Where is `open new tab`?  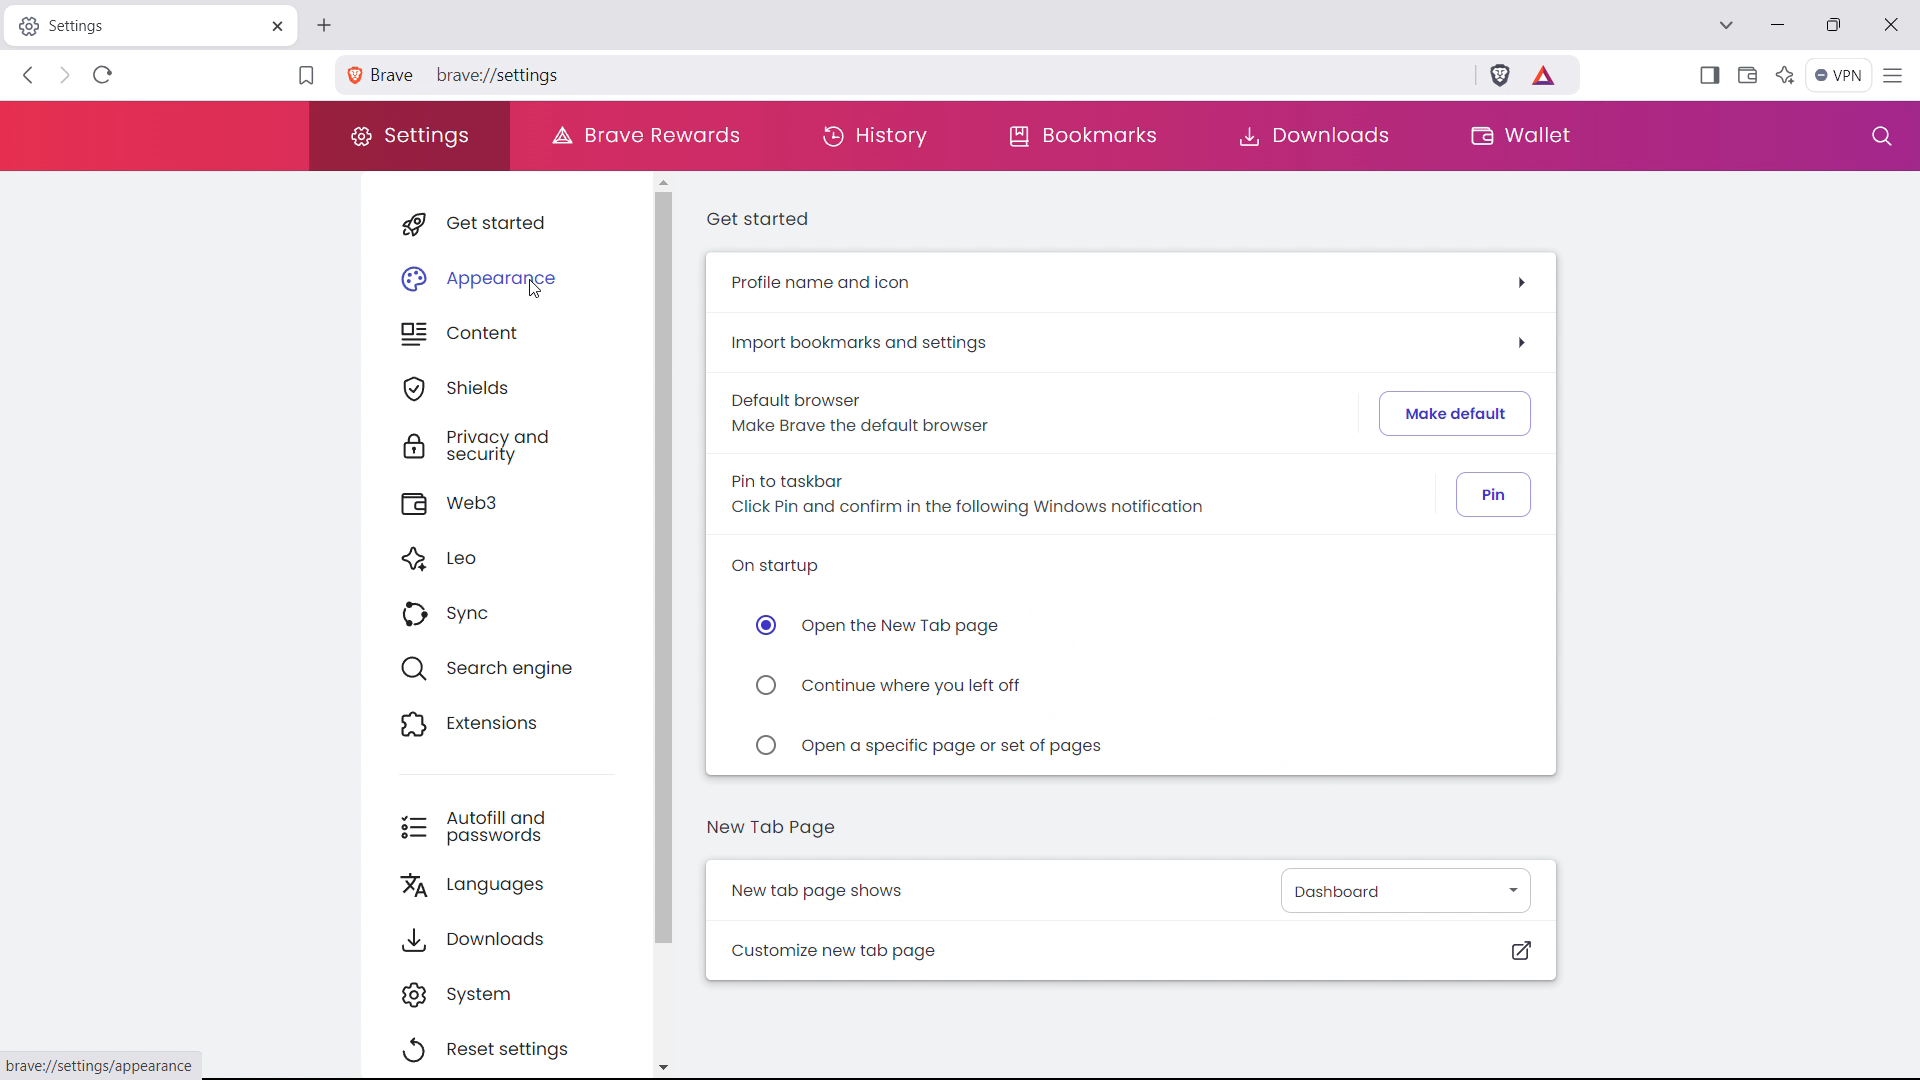
open new tab is located at coordinates (325, 27).